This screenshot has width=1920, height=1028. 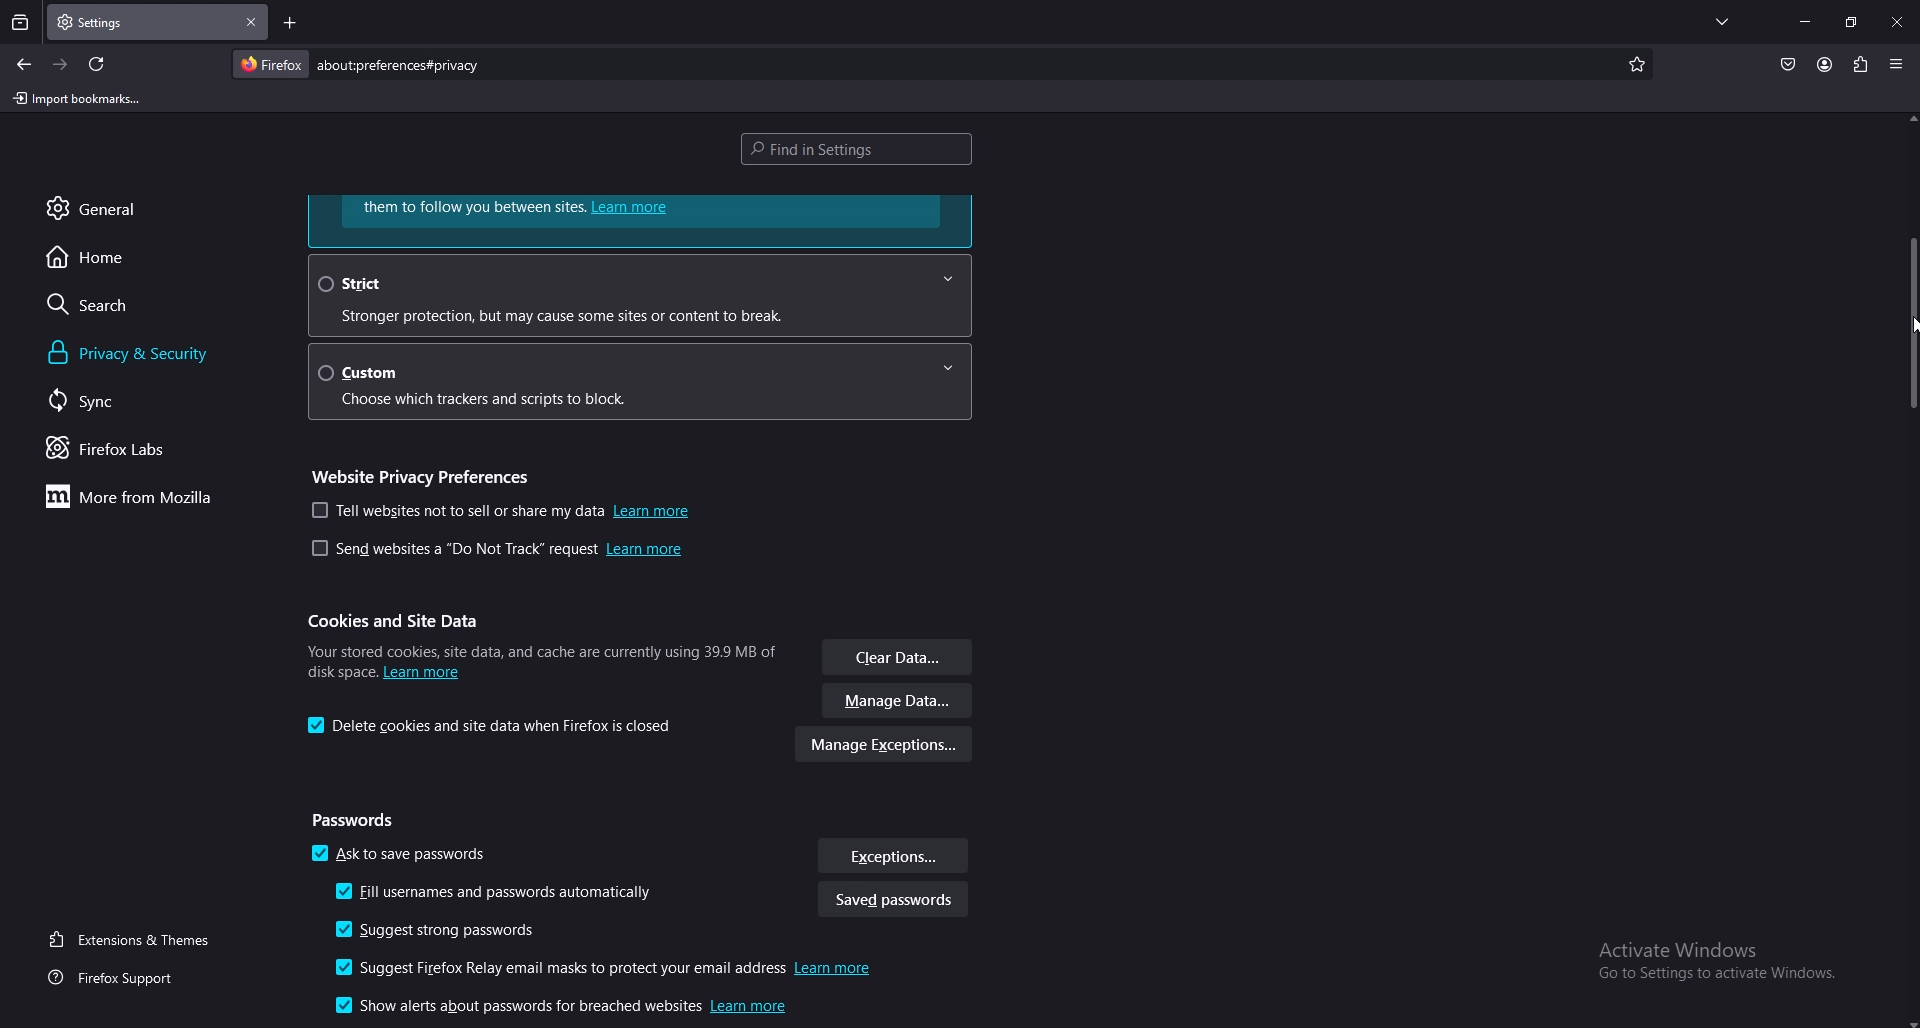 I want to click on website privacy preference, so click(x=427, y=474).